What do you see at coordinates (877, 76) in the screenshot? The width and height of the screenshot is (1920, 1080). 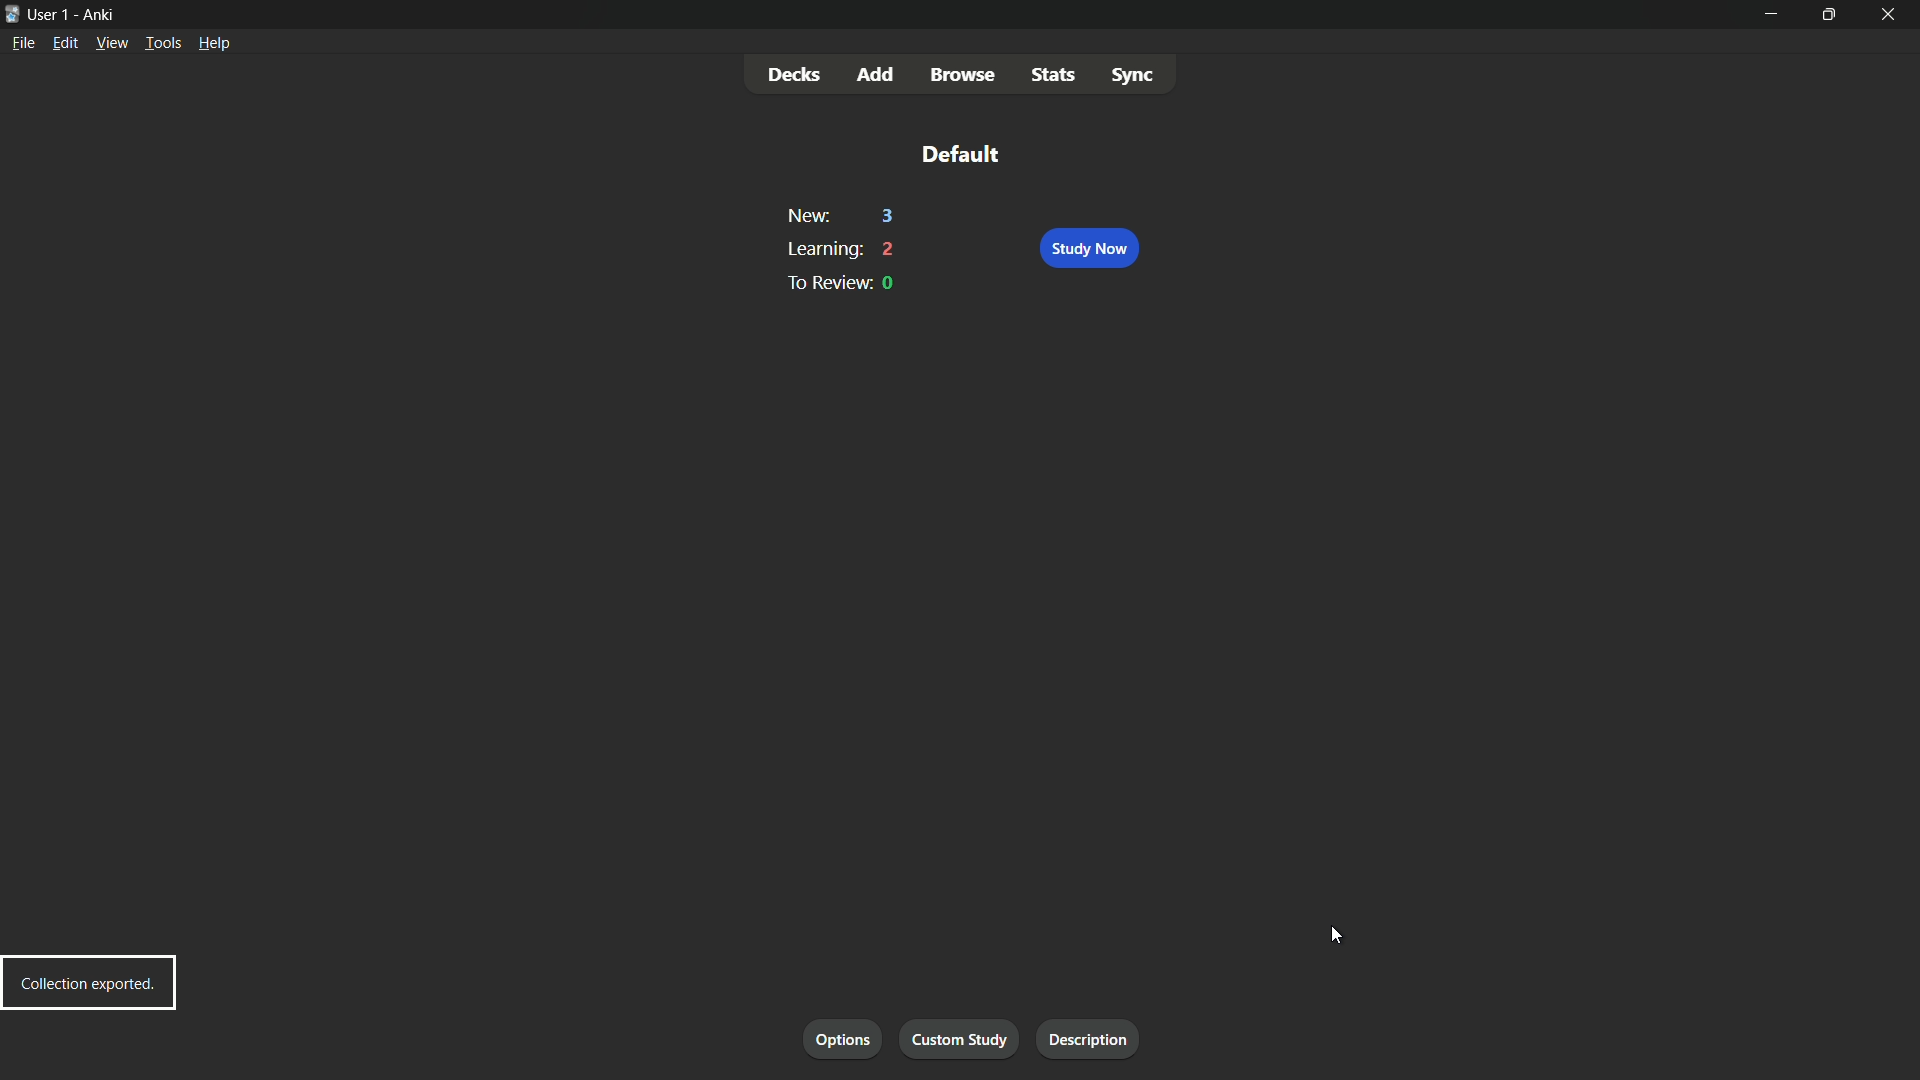 I see `add` at bounding box center [877, 76].